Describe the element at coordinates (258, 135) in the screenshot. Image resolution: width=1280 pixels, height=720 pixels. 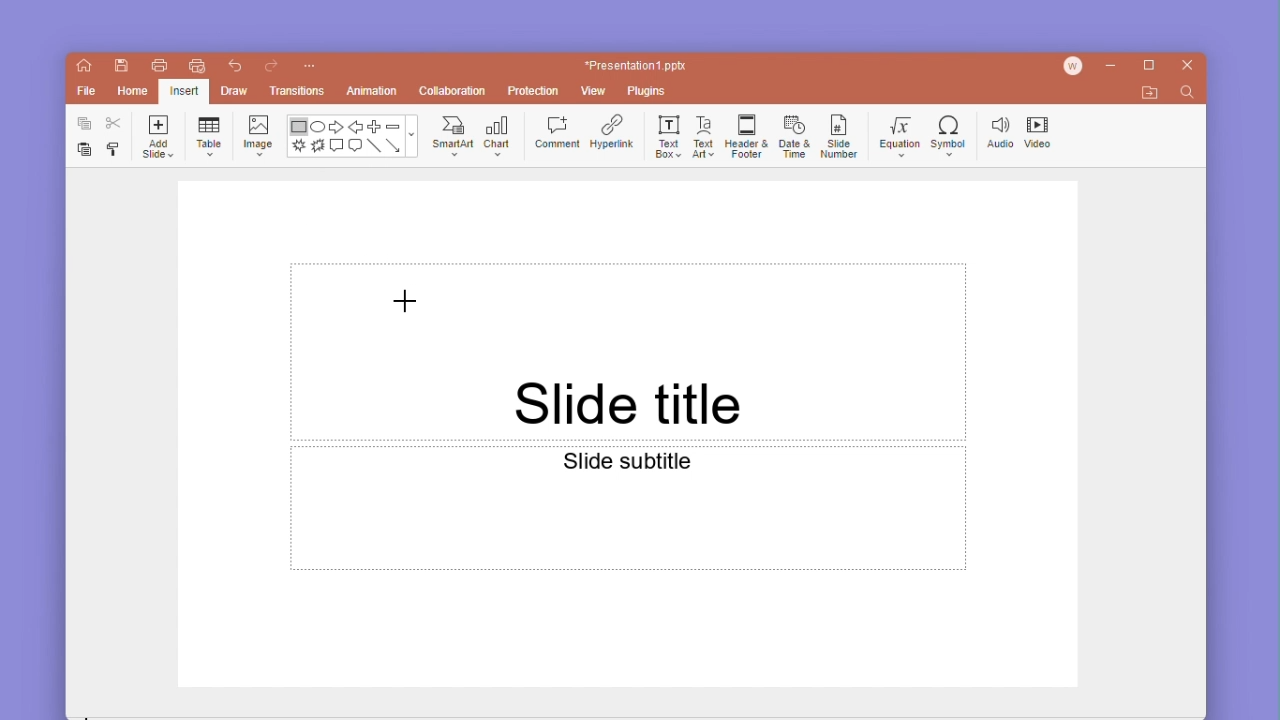
I see `image` at that location.